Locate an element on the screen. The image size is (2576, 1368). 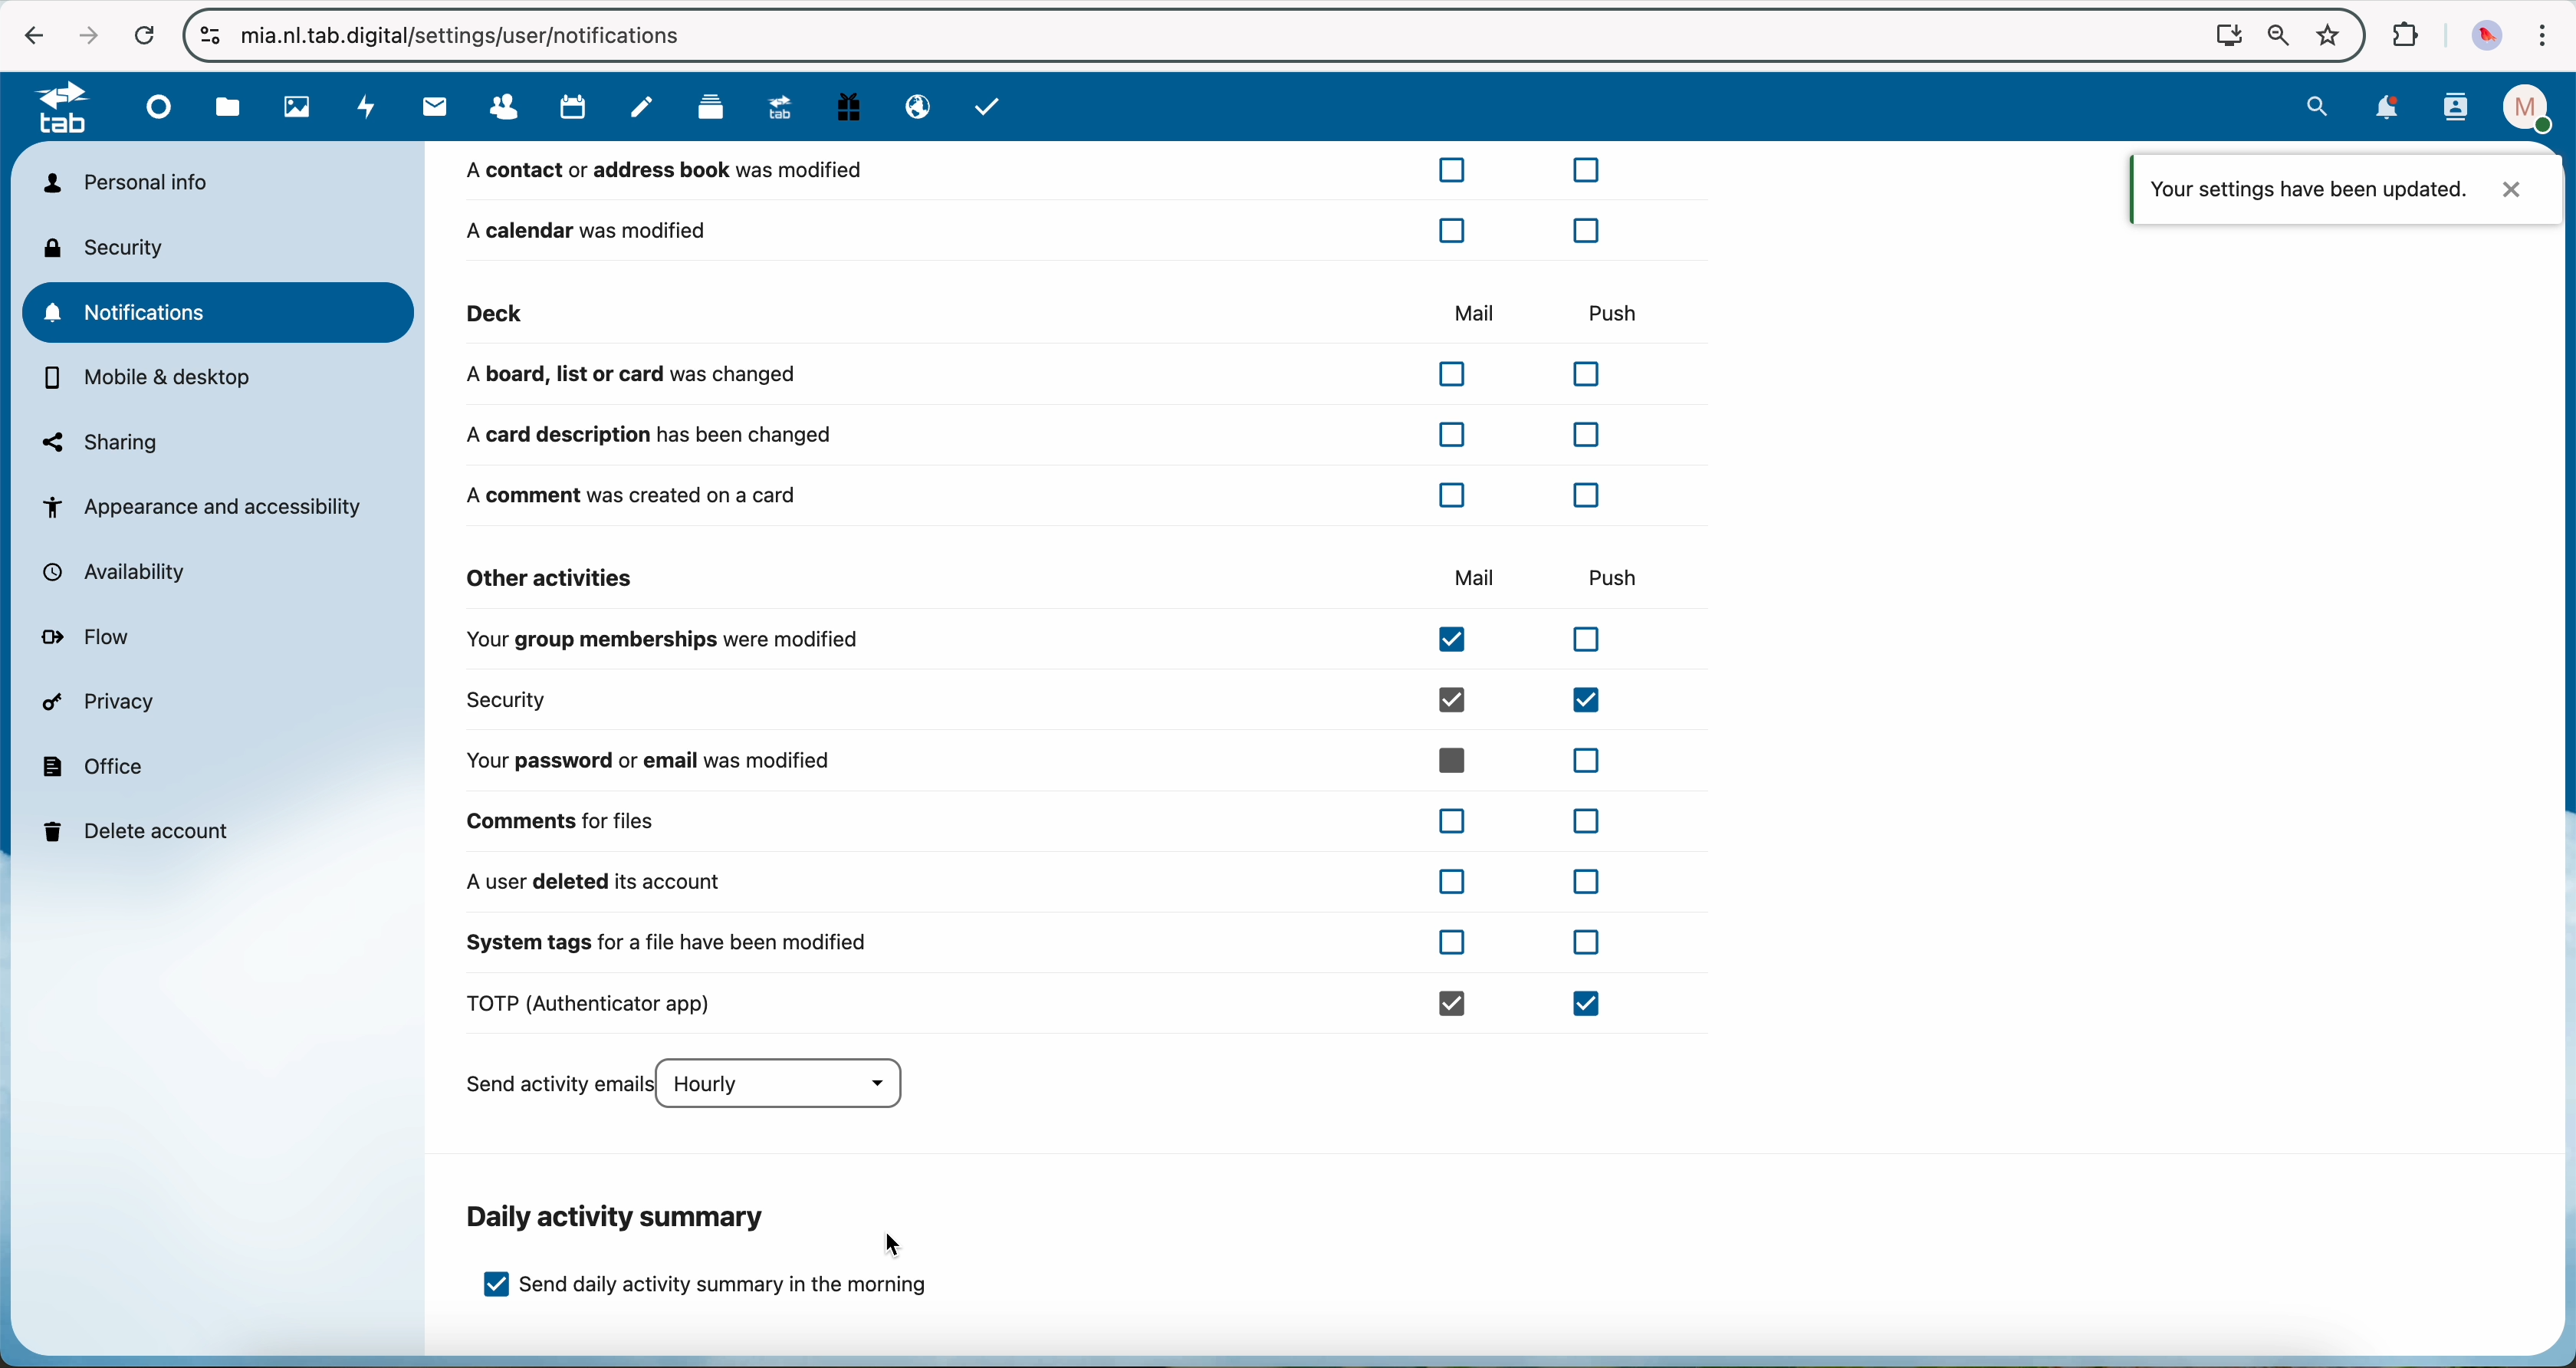
TOTP (authenticator app) is located at coordinates (1043, 1005).